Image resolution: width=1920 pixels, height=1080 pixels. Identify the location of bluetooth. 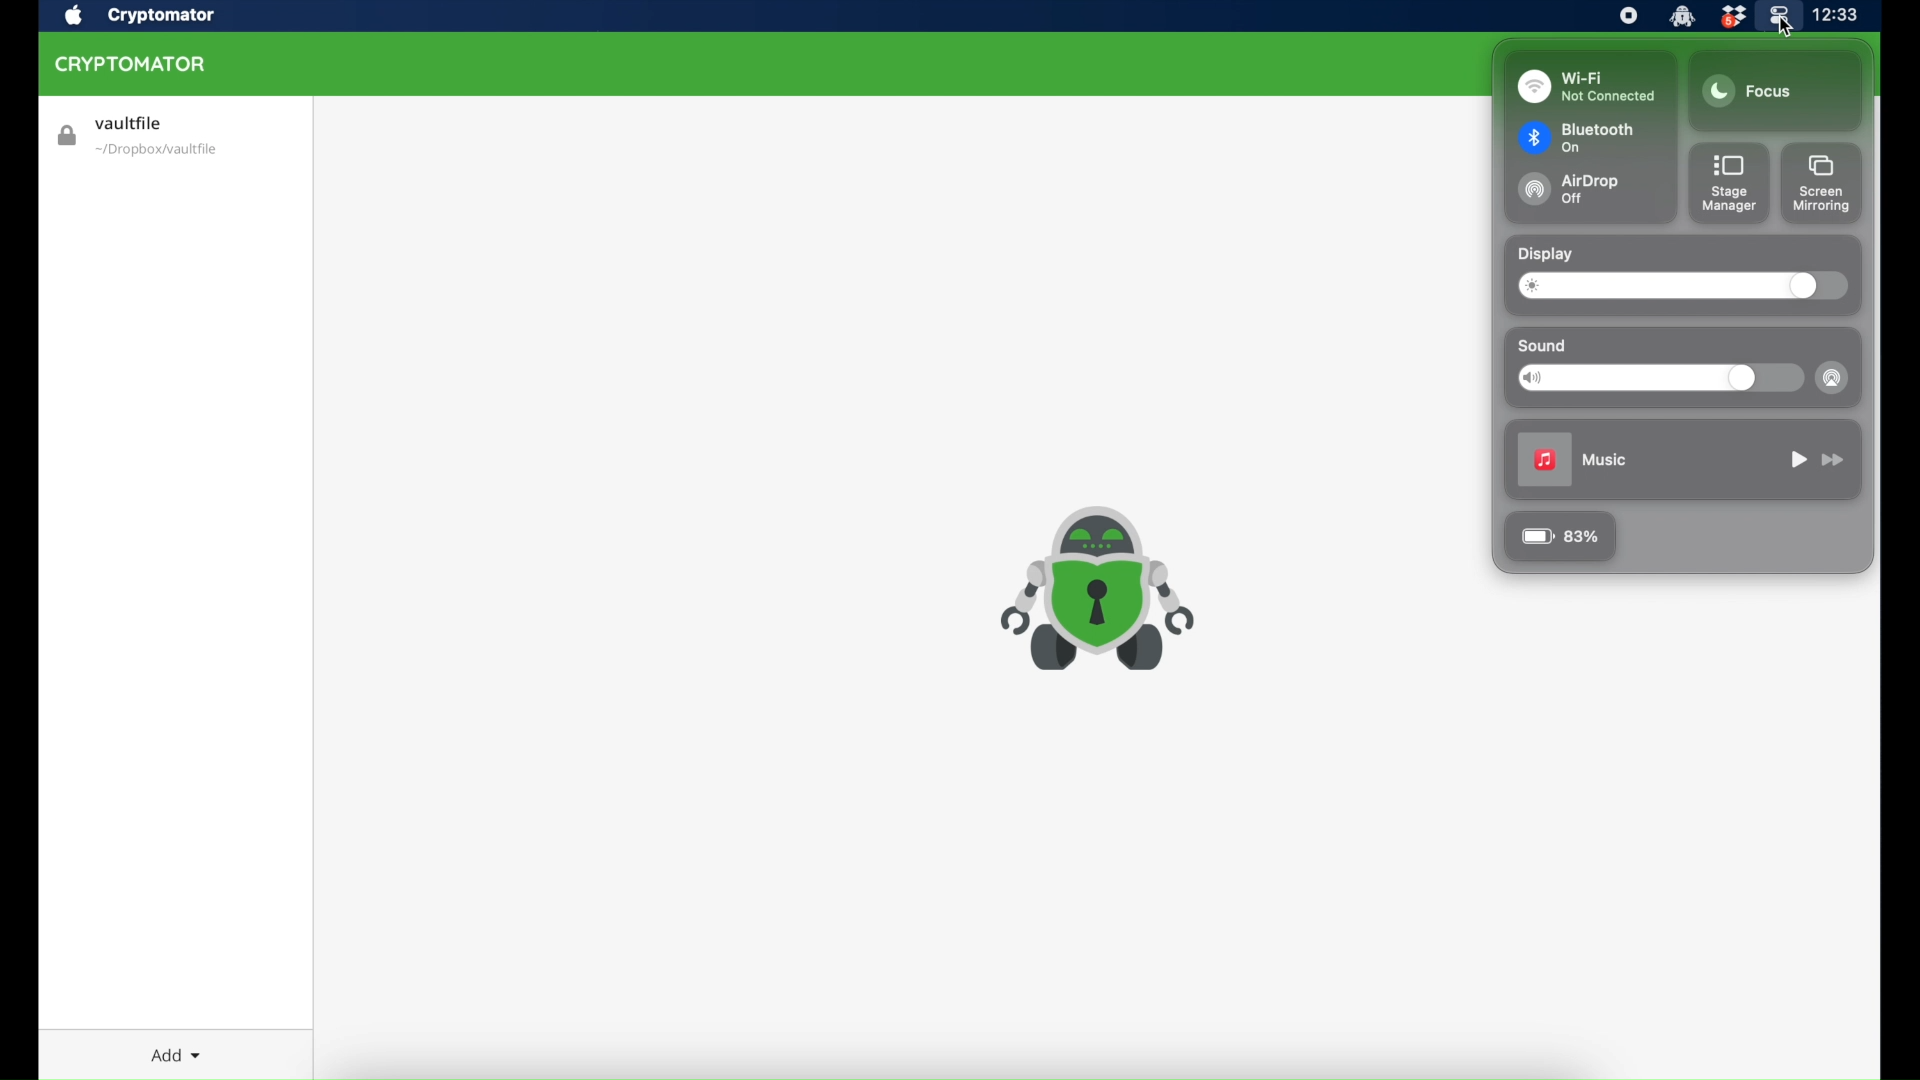
(1576, 138).